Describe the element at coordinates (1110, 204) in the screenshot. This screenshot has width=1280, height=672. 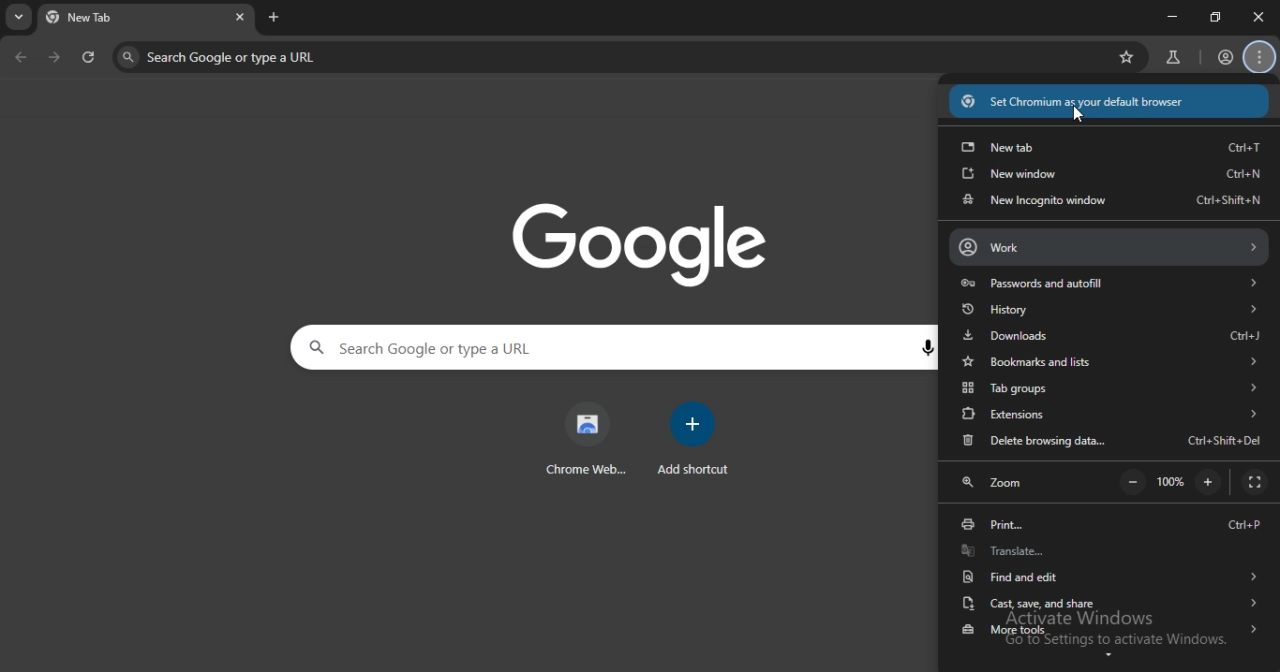
I see `new incognito window` at that location.